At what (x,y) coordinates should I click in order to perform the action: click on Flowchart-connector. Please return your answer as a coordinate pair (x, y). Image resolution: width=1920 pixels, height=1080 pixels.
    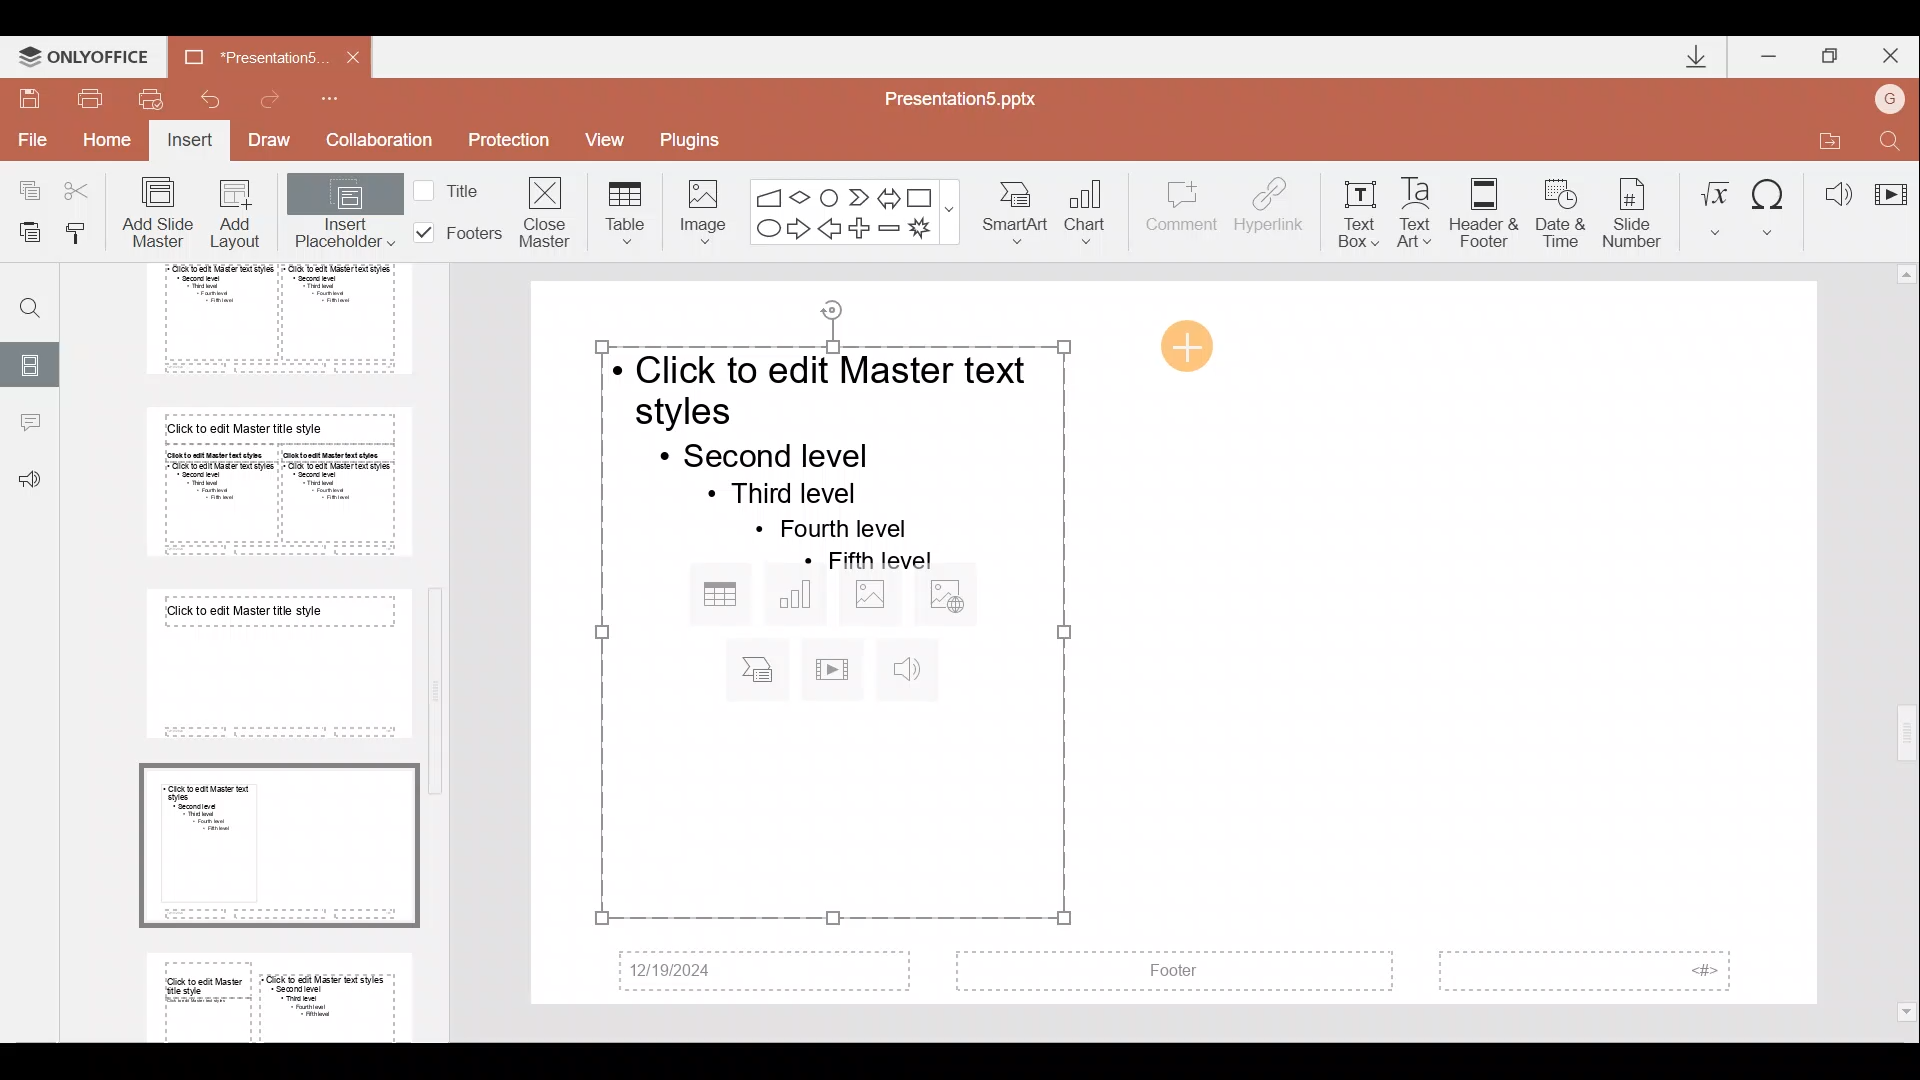
    Looking at the image, I should click on (830, 193).